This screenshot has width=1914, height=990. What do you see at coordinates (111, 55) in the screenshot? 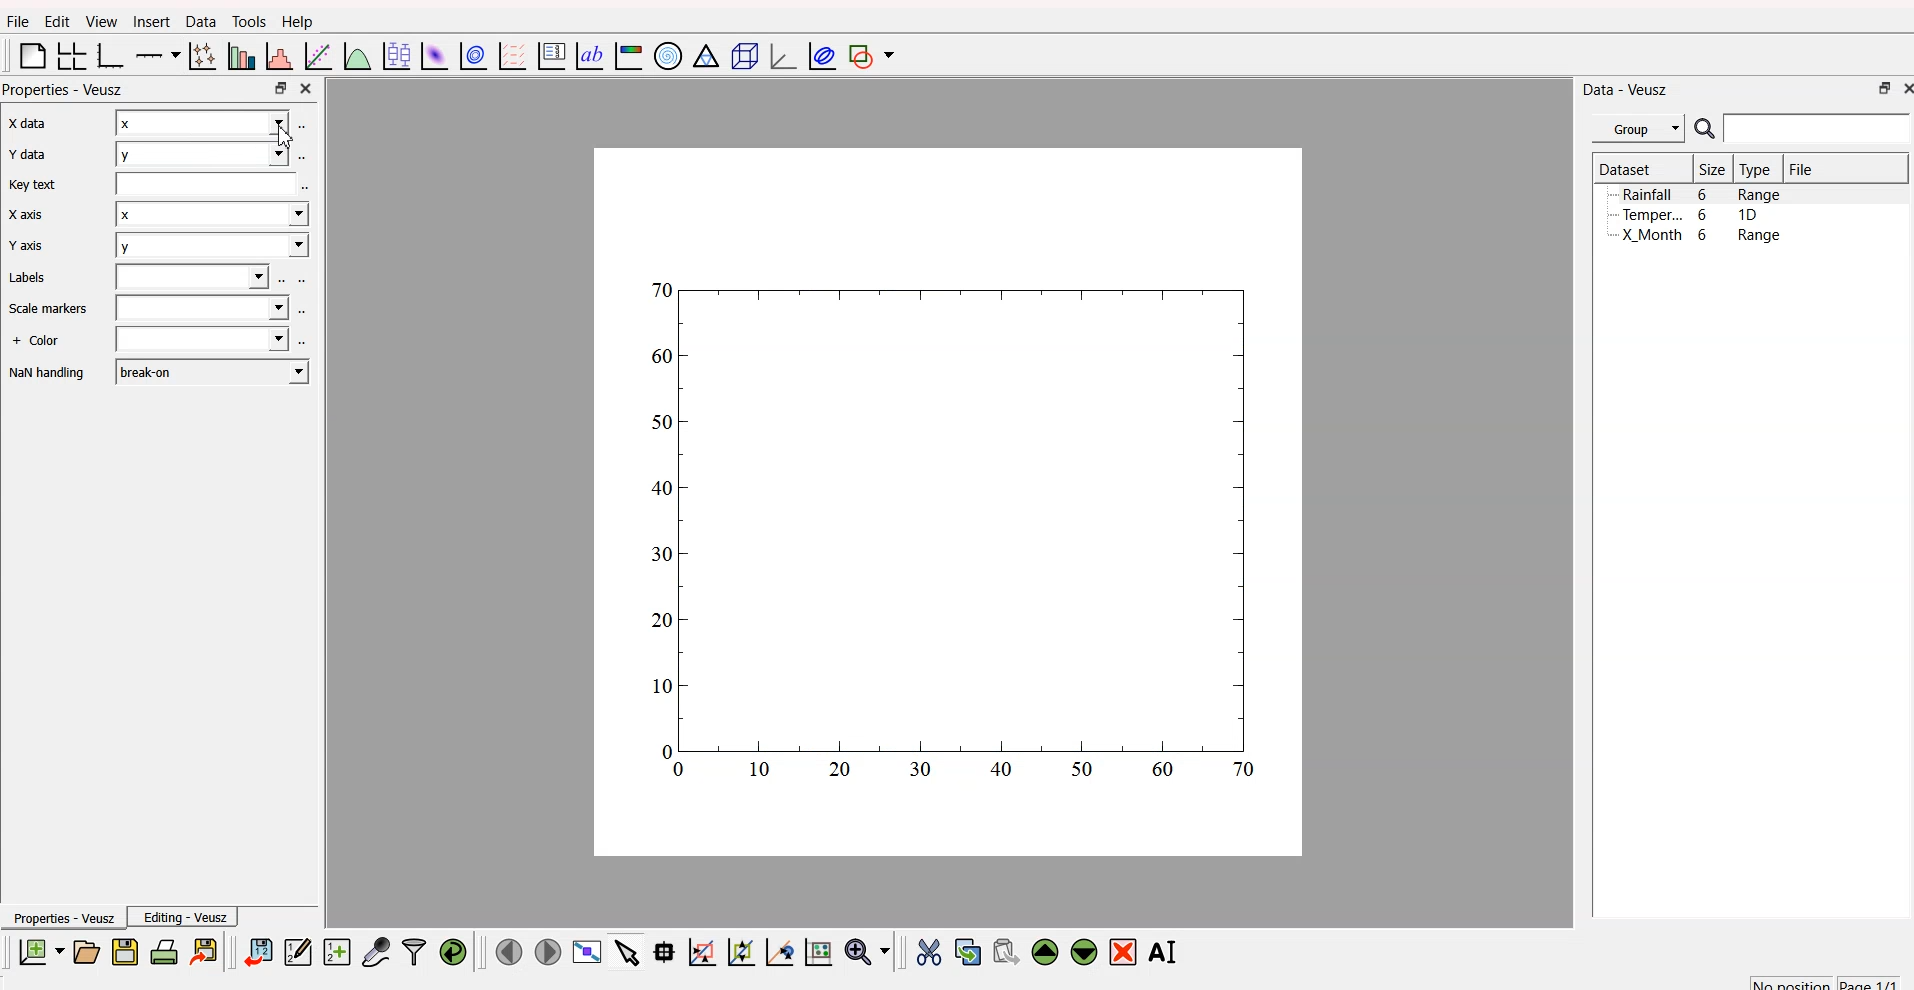
I see `base graph` at bounding box center [111, 55].